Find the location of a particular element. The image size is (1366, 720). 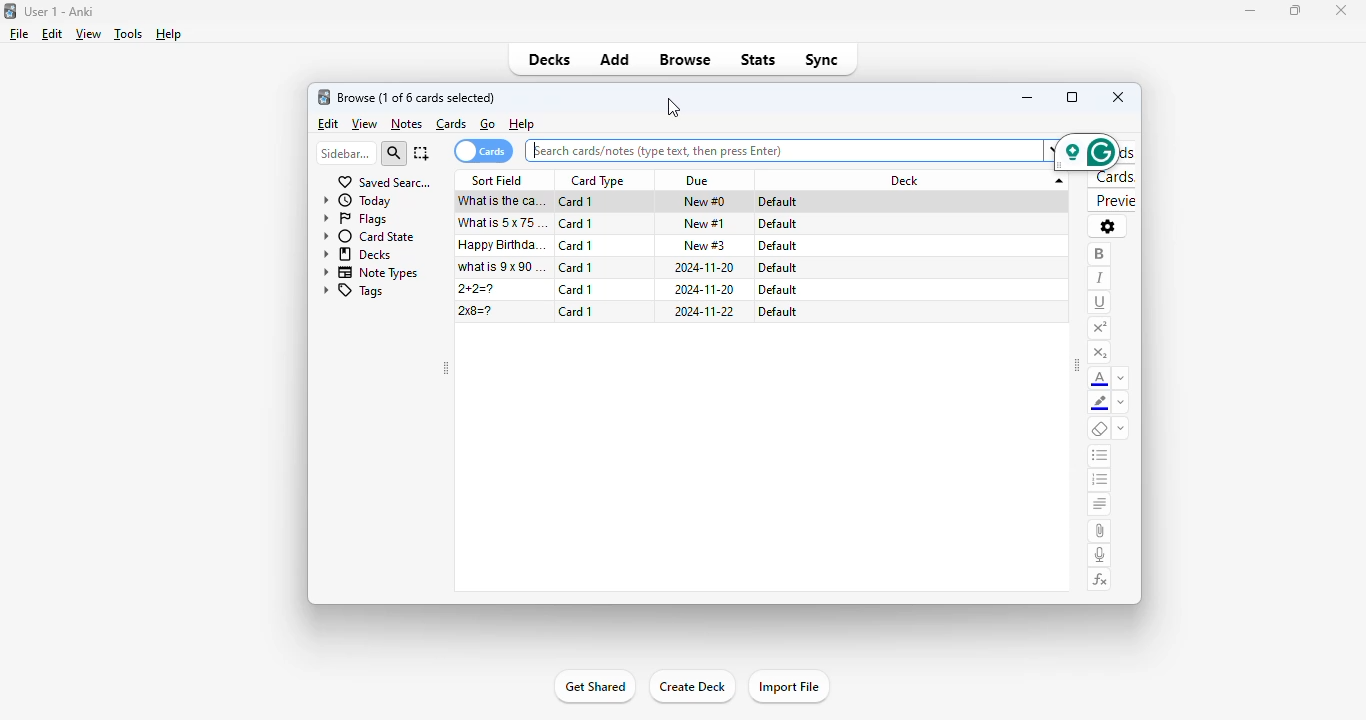

2x9=? is located at coordinates (475, 311).